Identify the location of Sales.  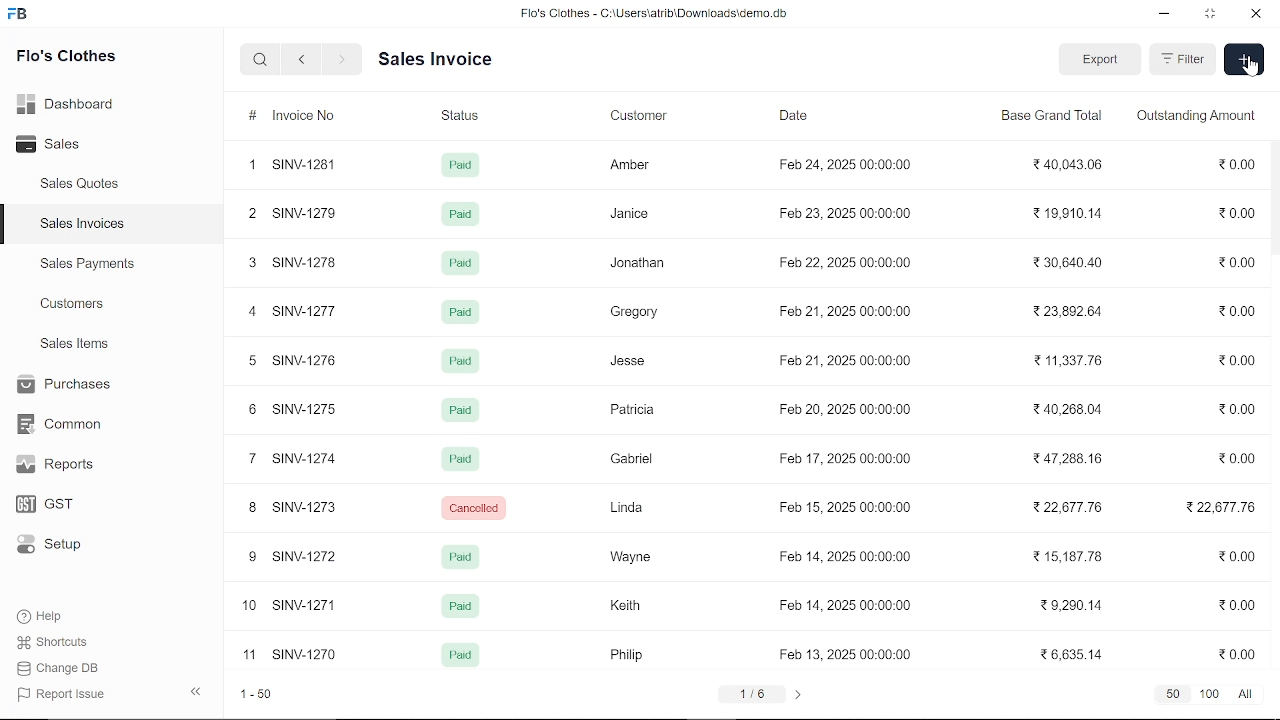
(57, 142).